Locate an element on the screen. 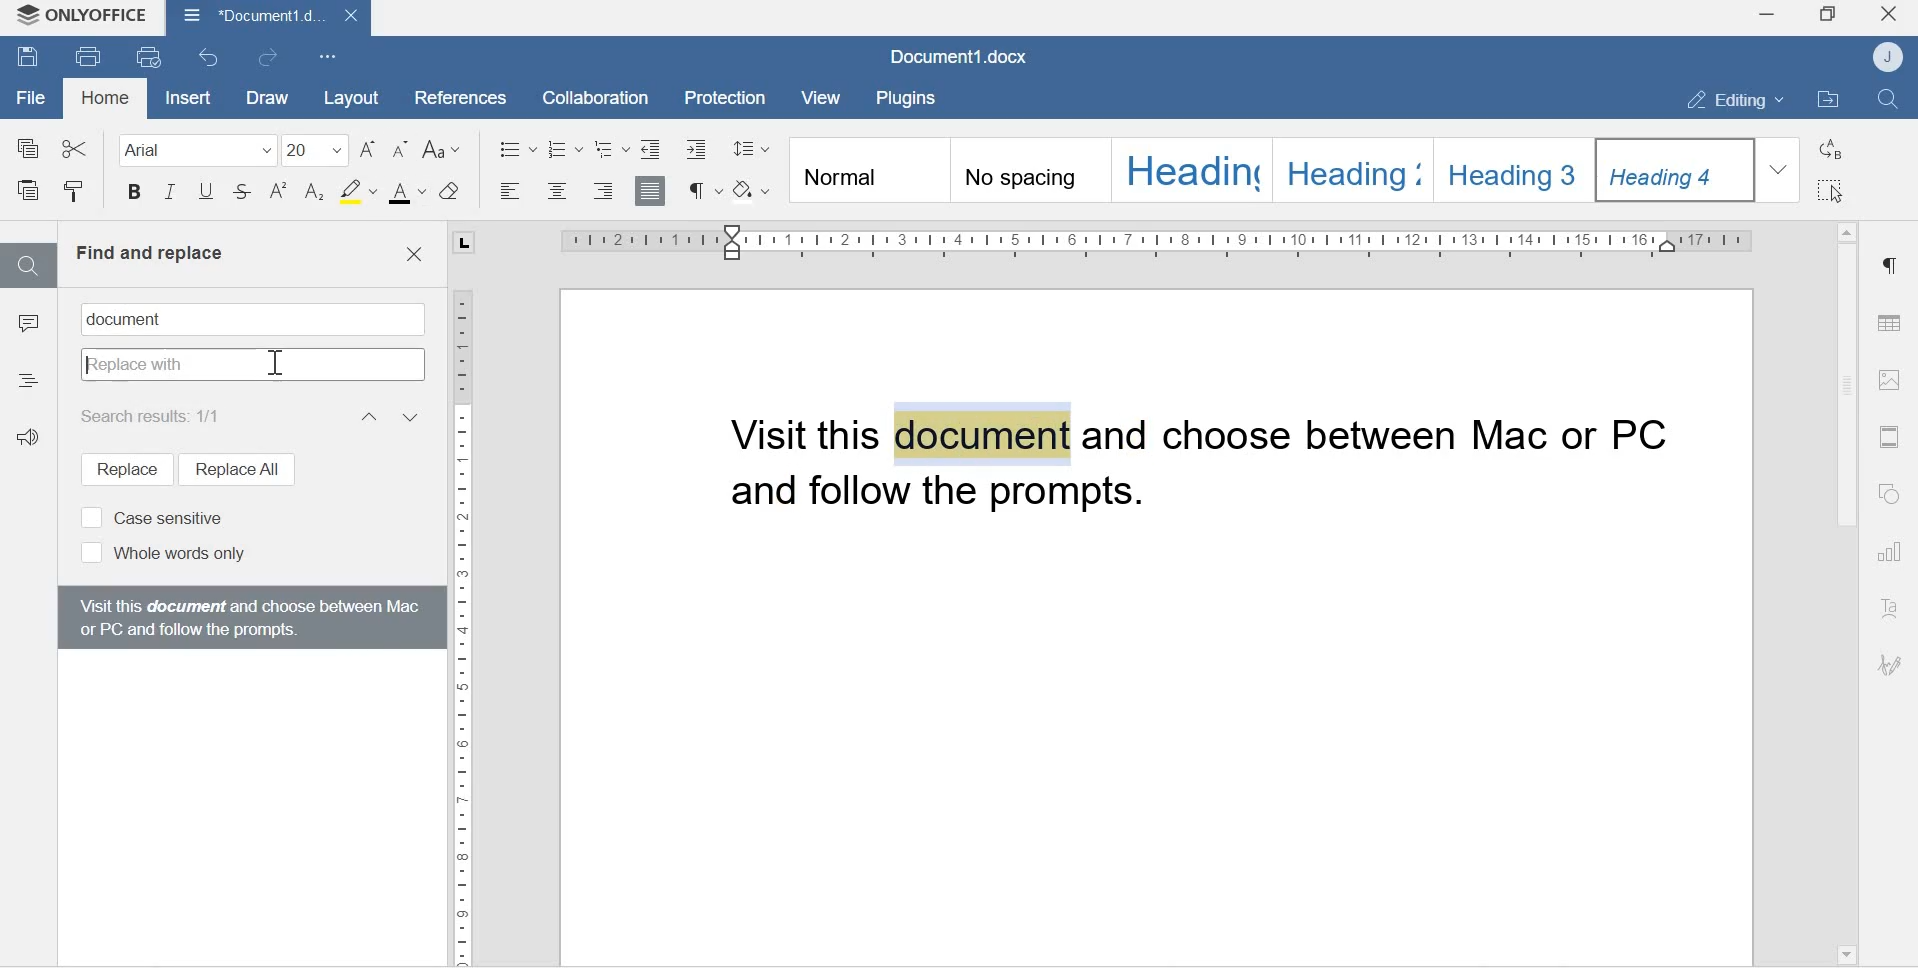 This screenshot has height=968, width=1918. Underline is located at coordinates (205, 196).